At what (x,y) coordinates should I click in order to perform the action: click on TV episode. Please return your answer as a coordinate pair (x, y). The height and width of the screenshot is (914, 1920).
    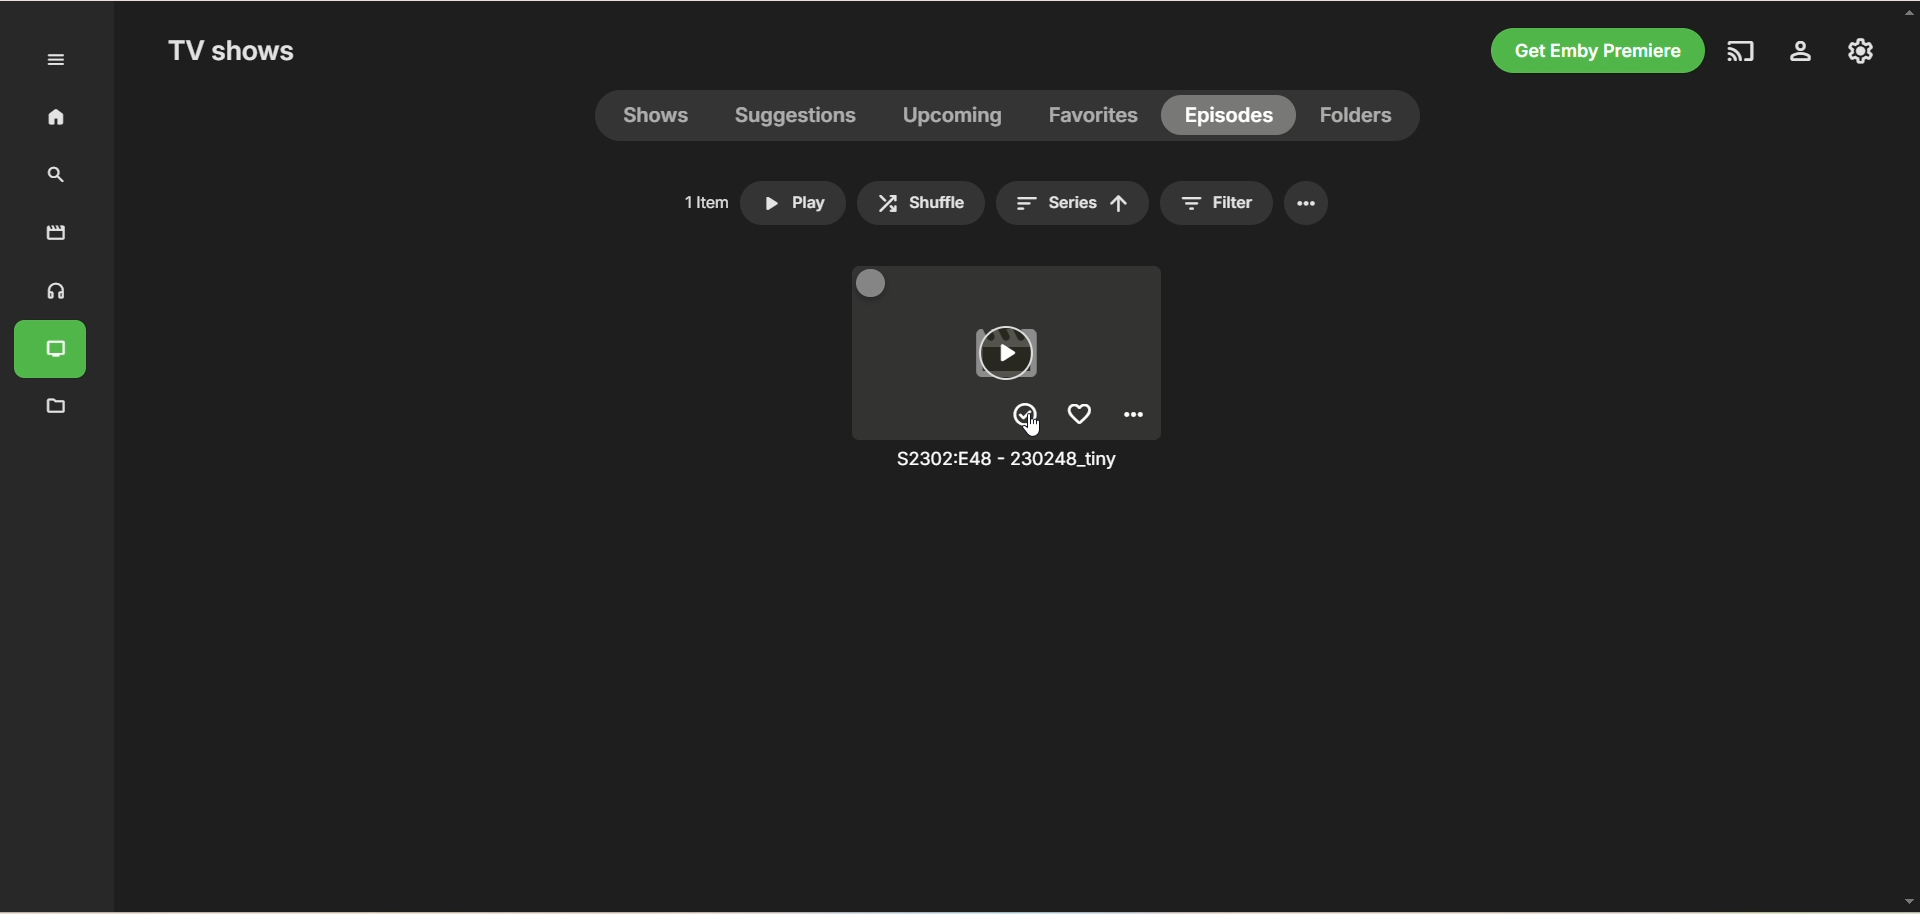
    Looking at the image, I should click on (1013, 350).